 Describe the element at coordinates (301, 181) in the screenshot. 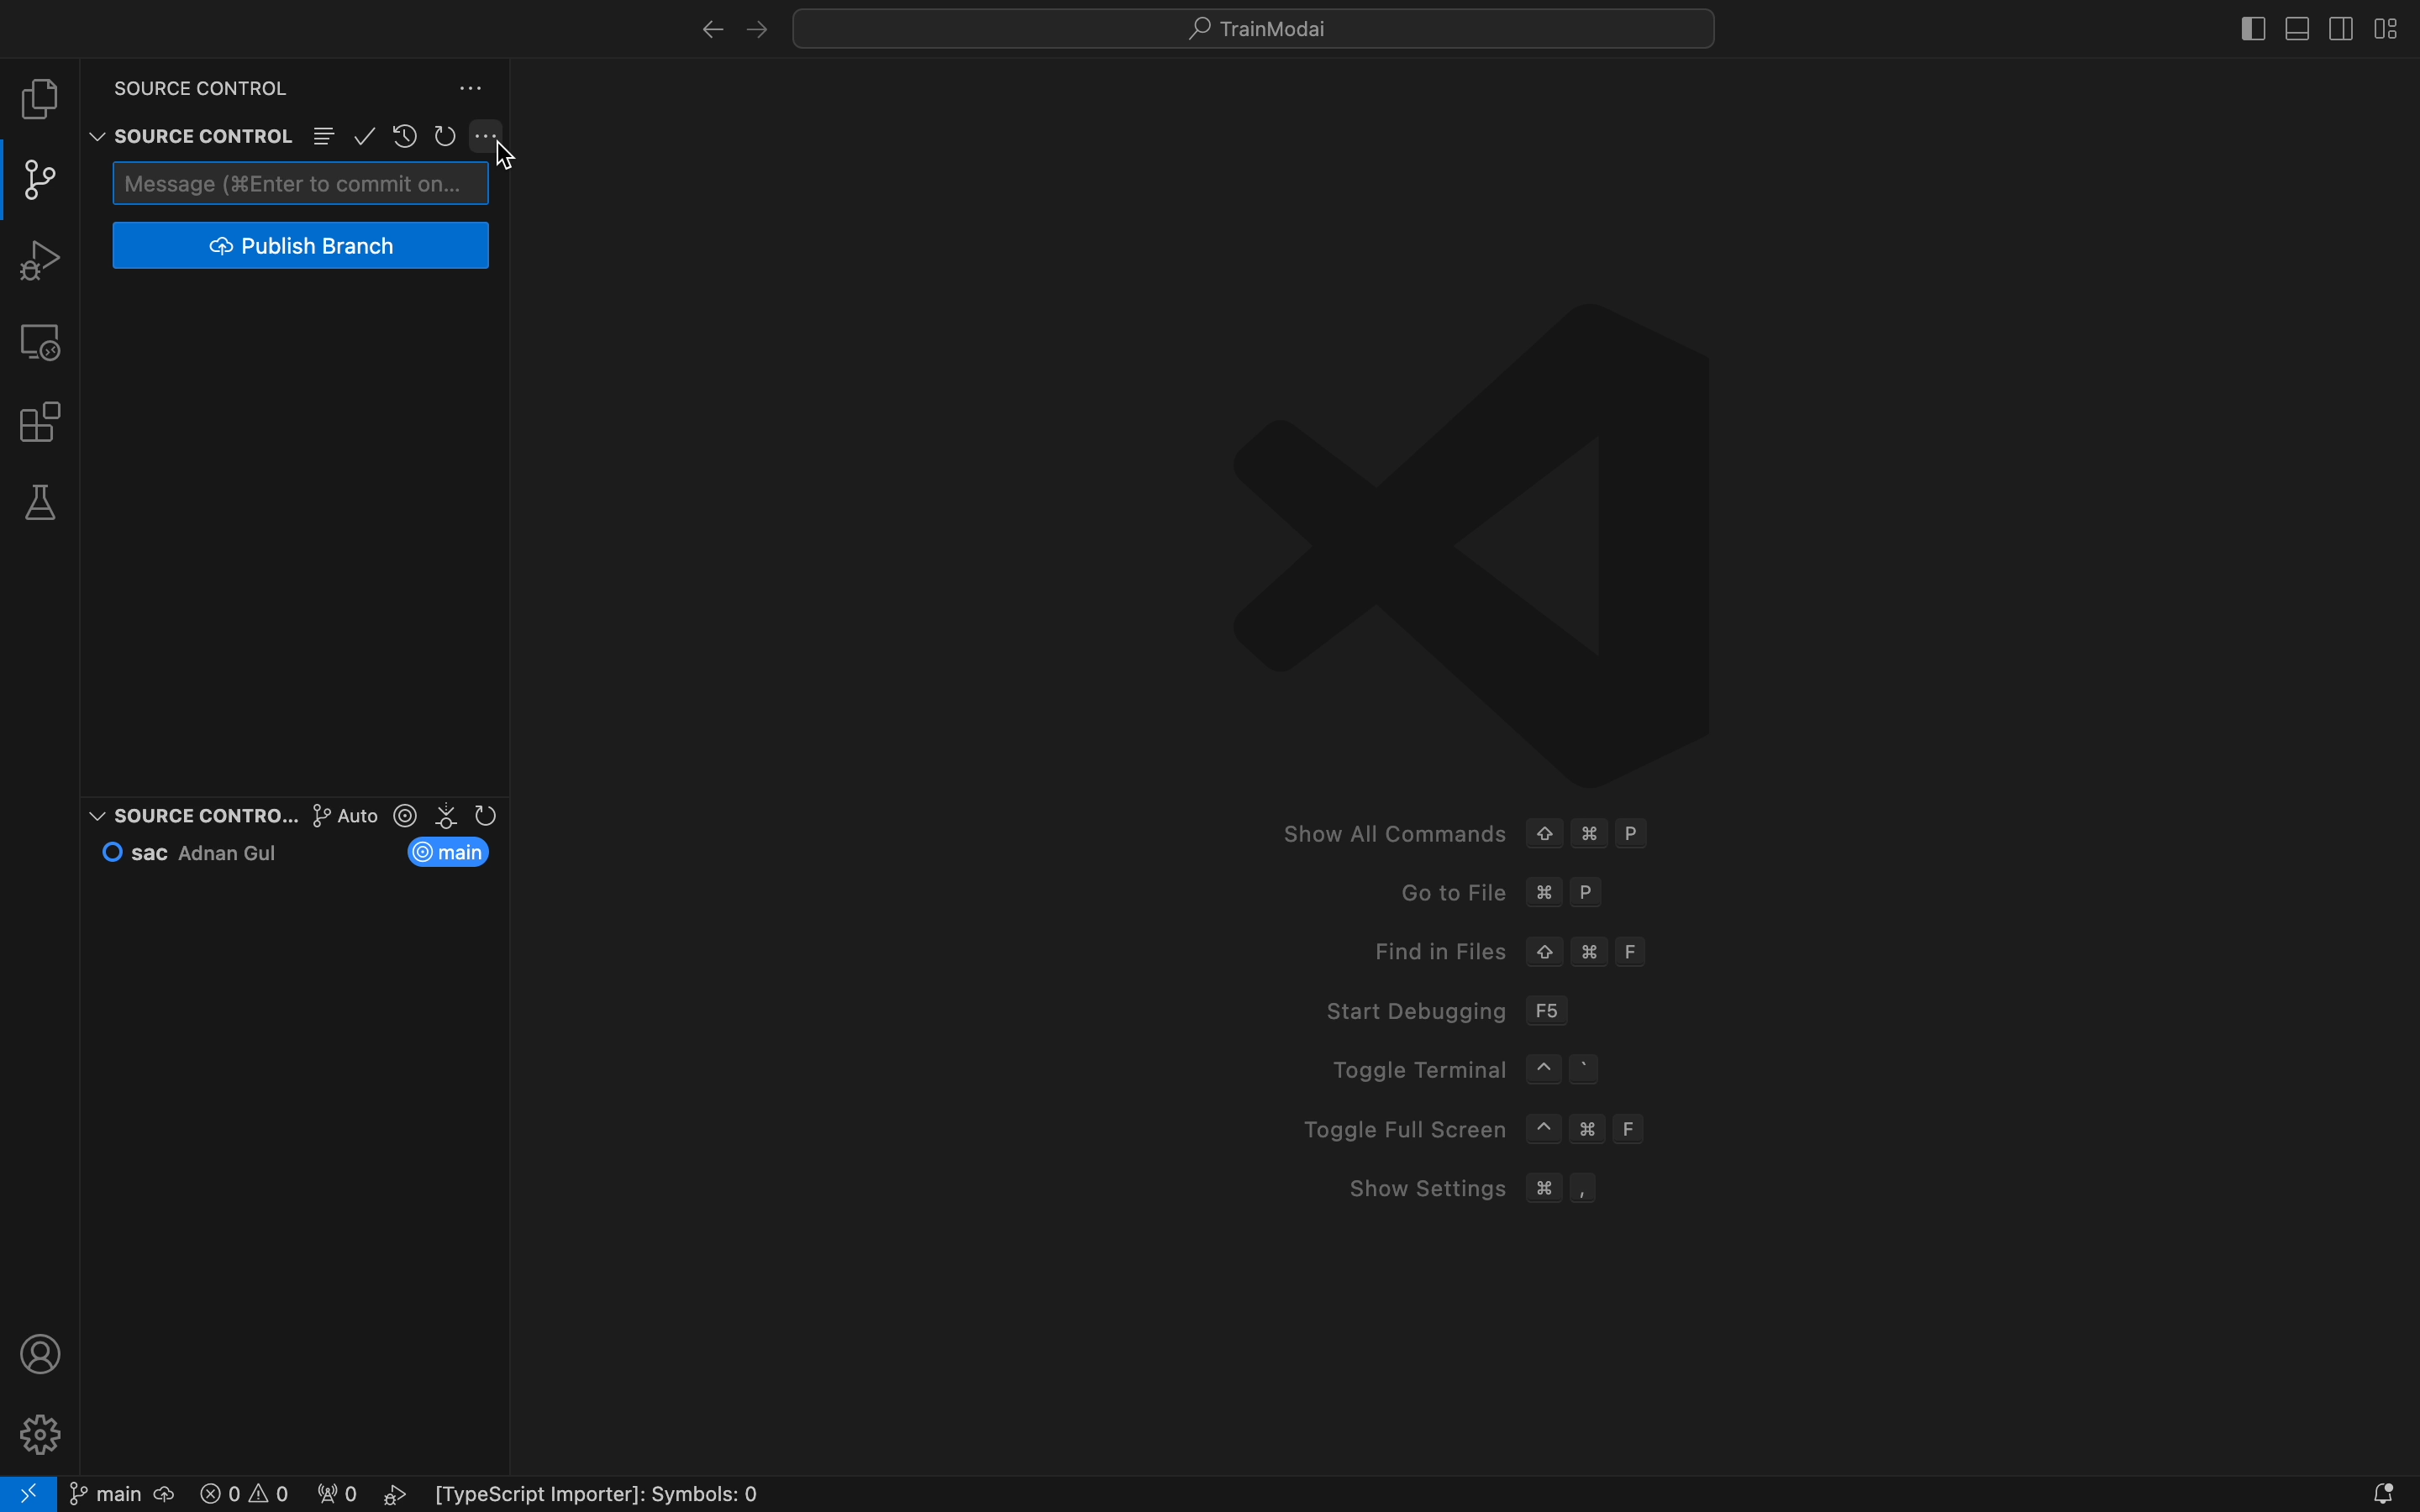

I see `commit message` at that location.